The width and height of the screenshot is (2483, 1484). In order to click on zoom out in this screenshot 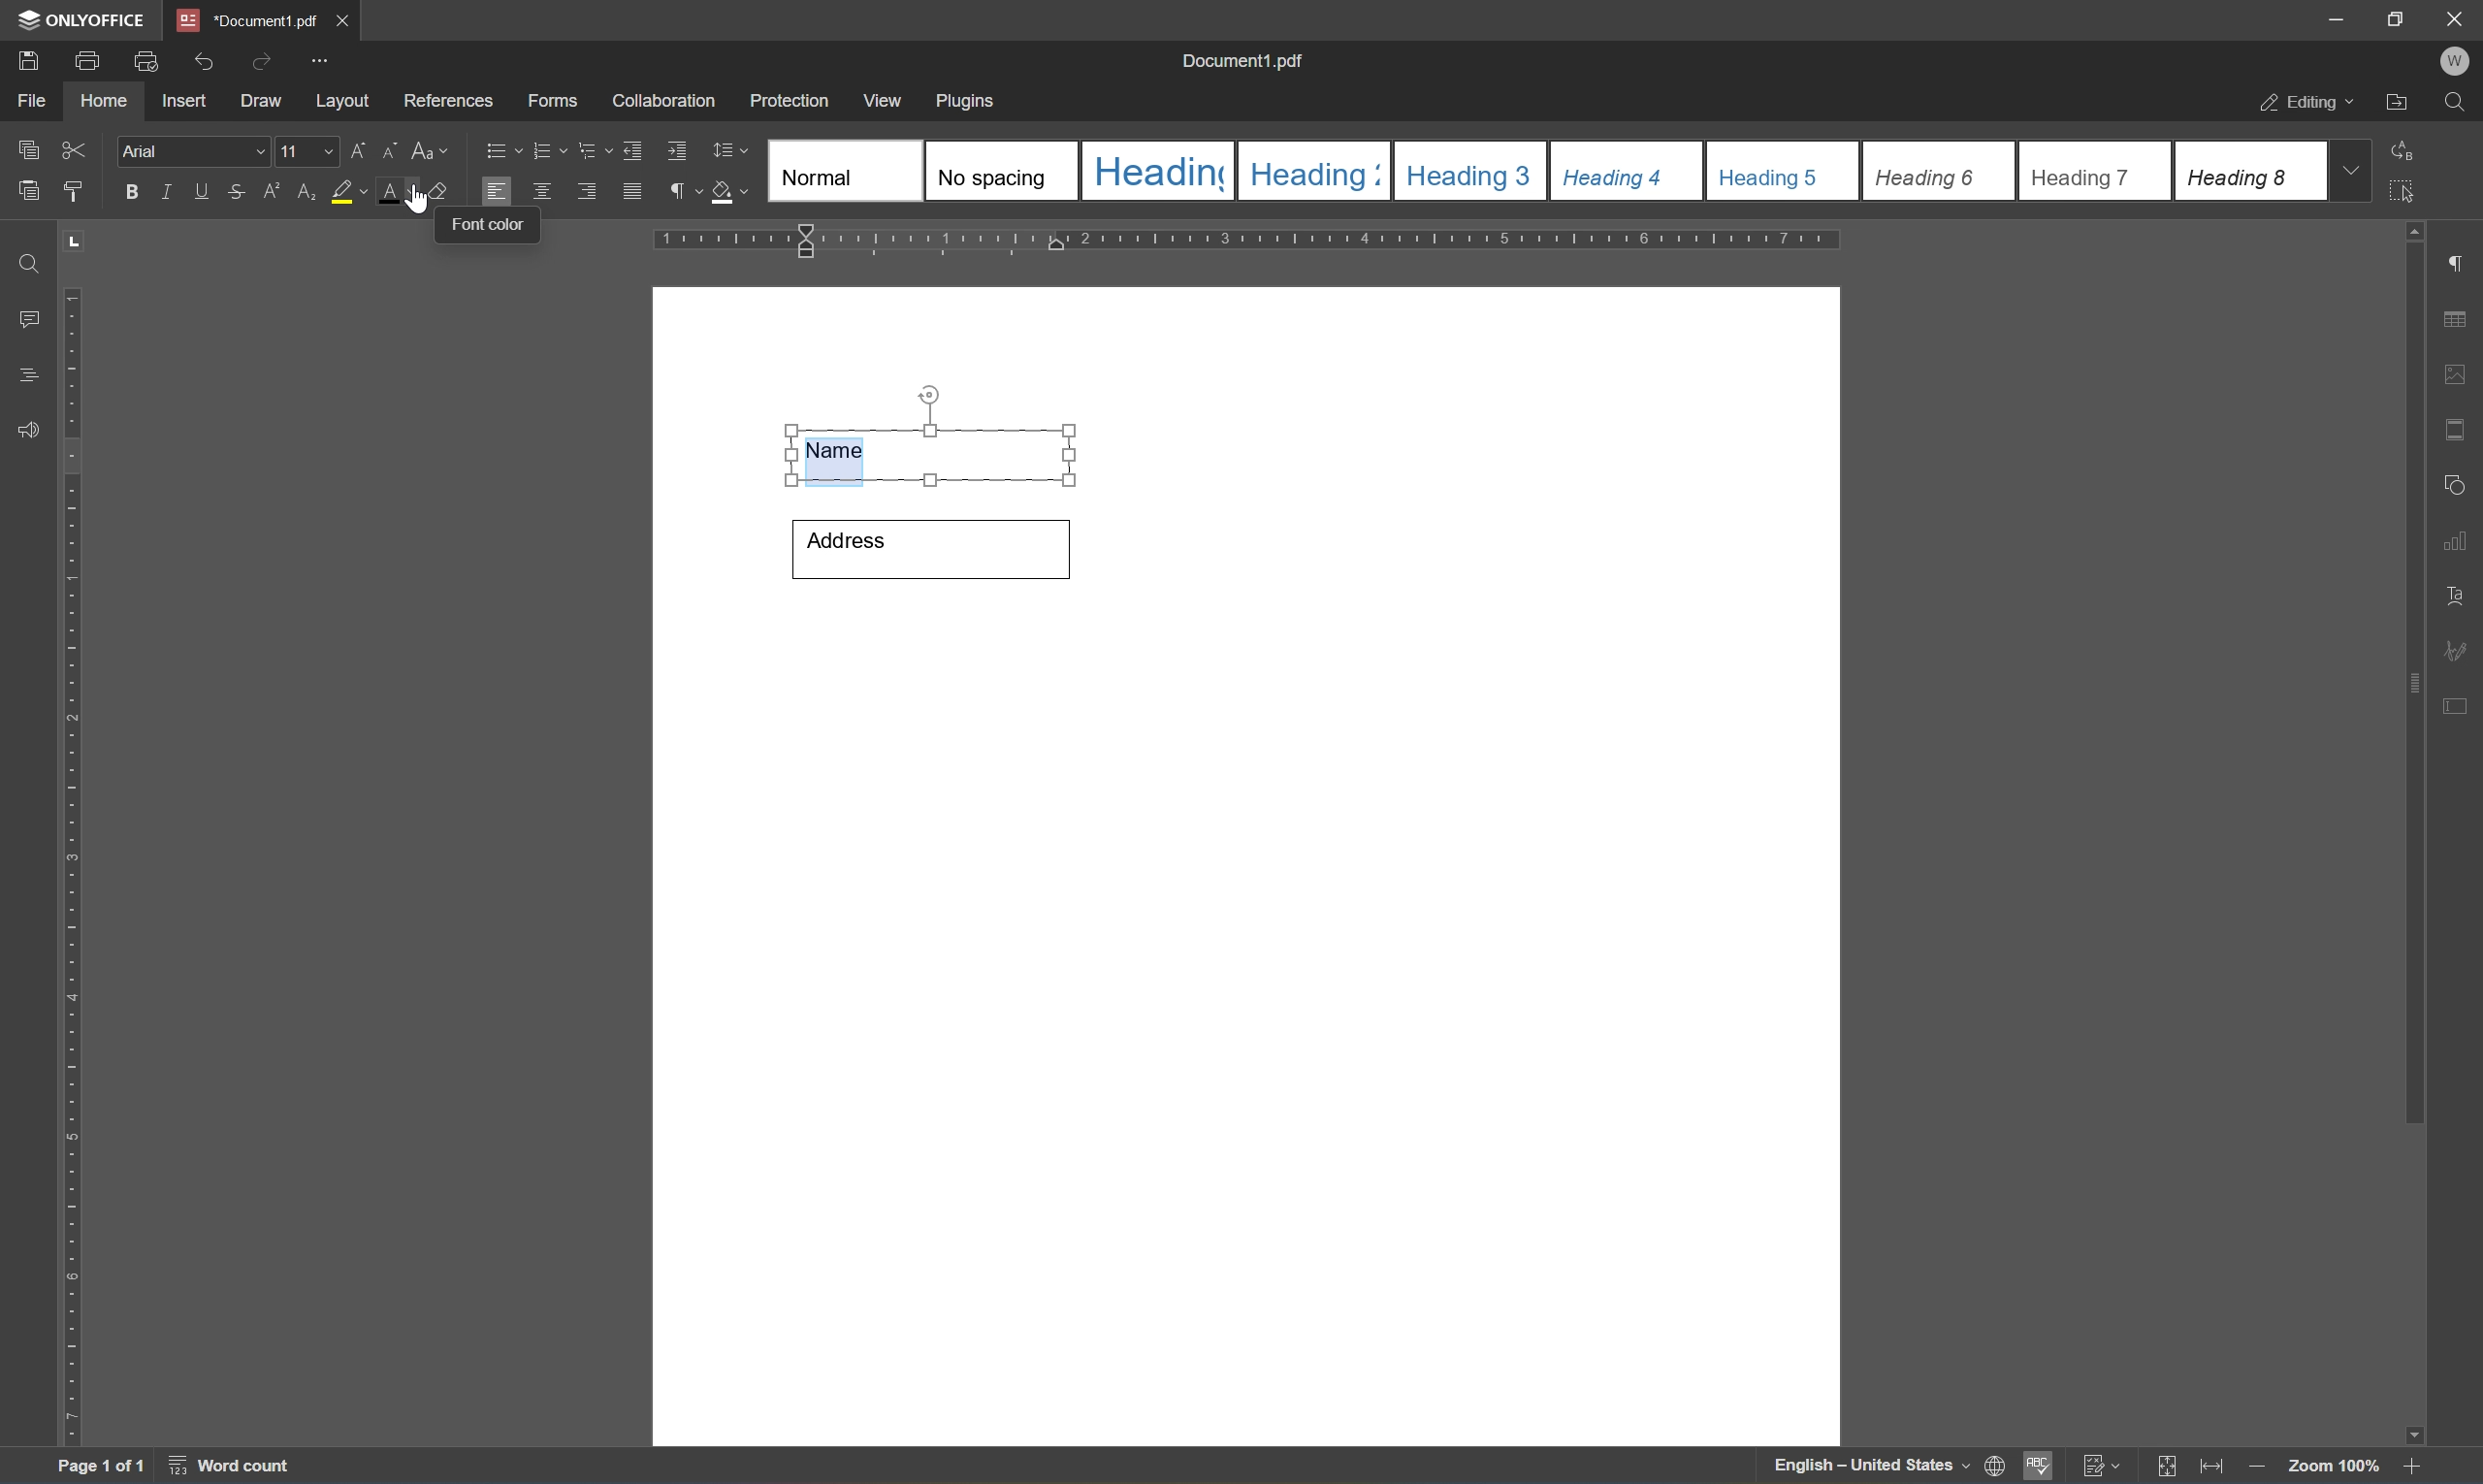, I will do `click(2418, 1467)`.